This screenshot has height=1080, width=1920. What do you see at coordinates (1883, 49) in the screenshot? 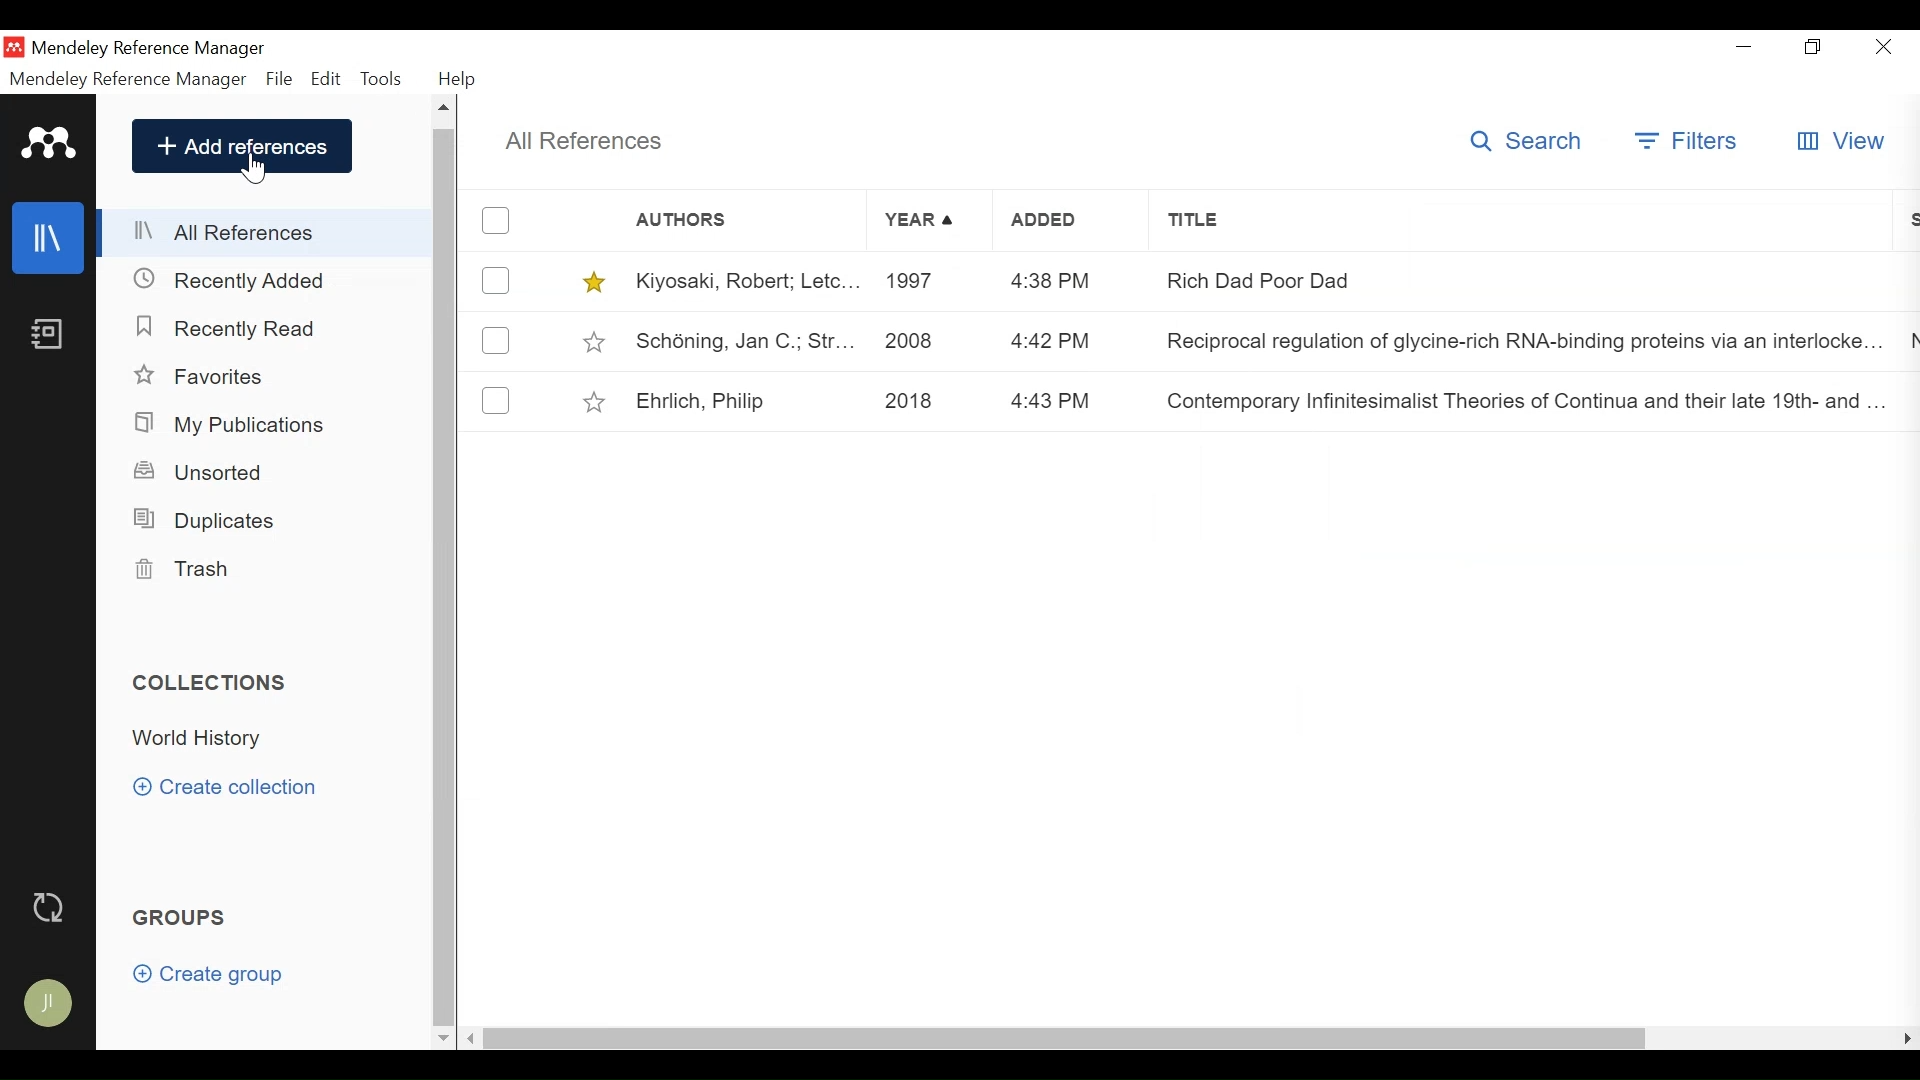
I see `Close` at bounding box center [1883, 49].